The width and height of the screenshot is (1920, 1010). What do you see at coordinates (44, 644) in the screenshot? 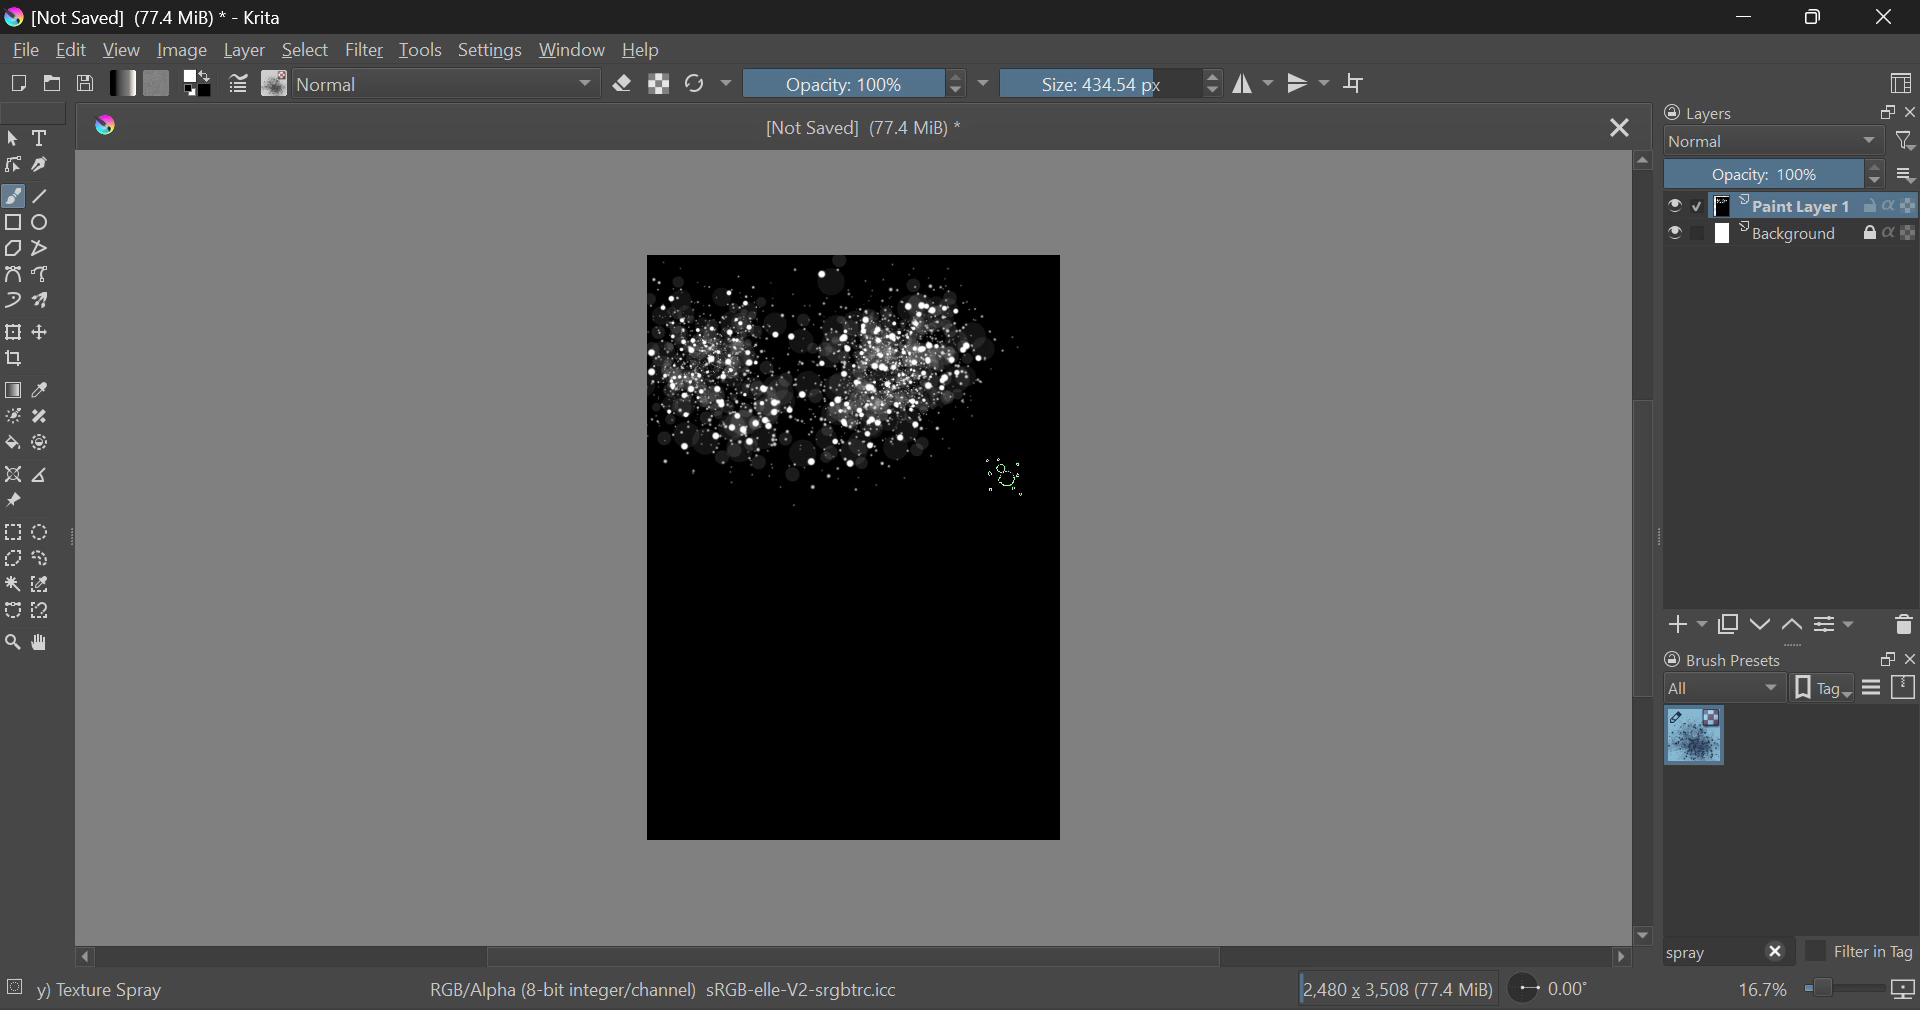
I see `Pan` at bounding box center [44, 644].